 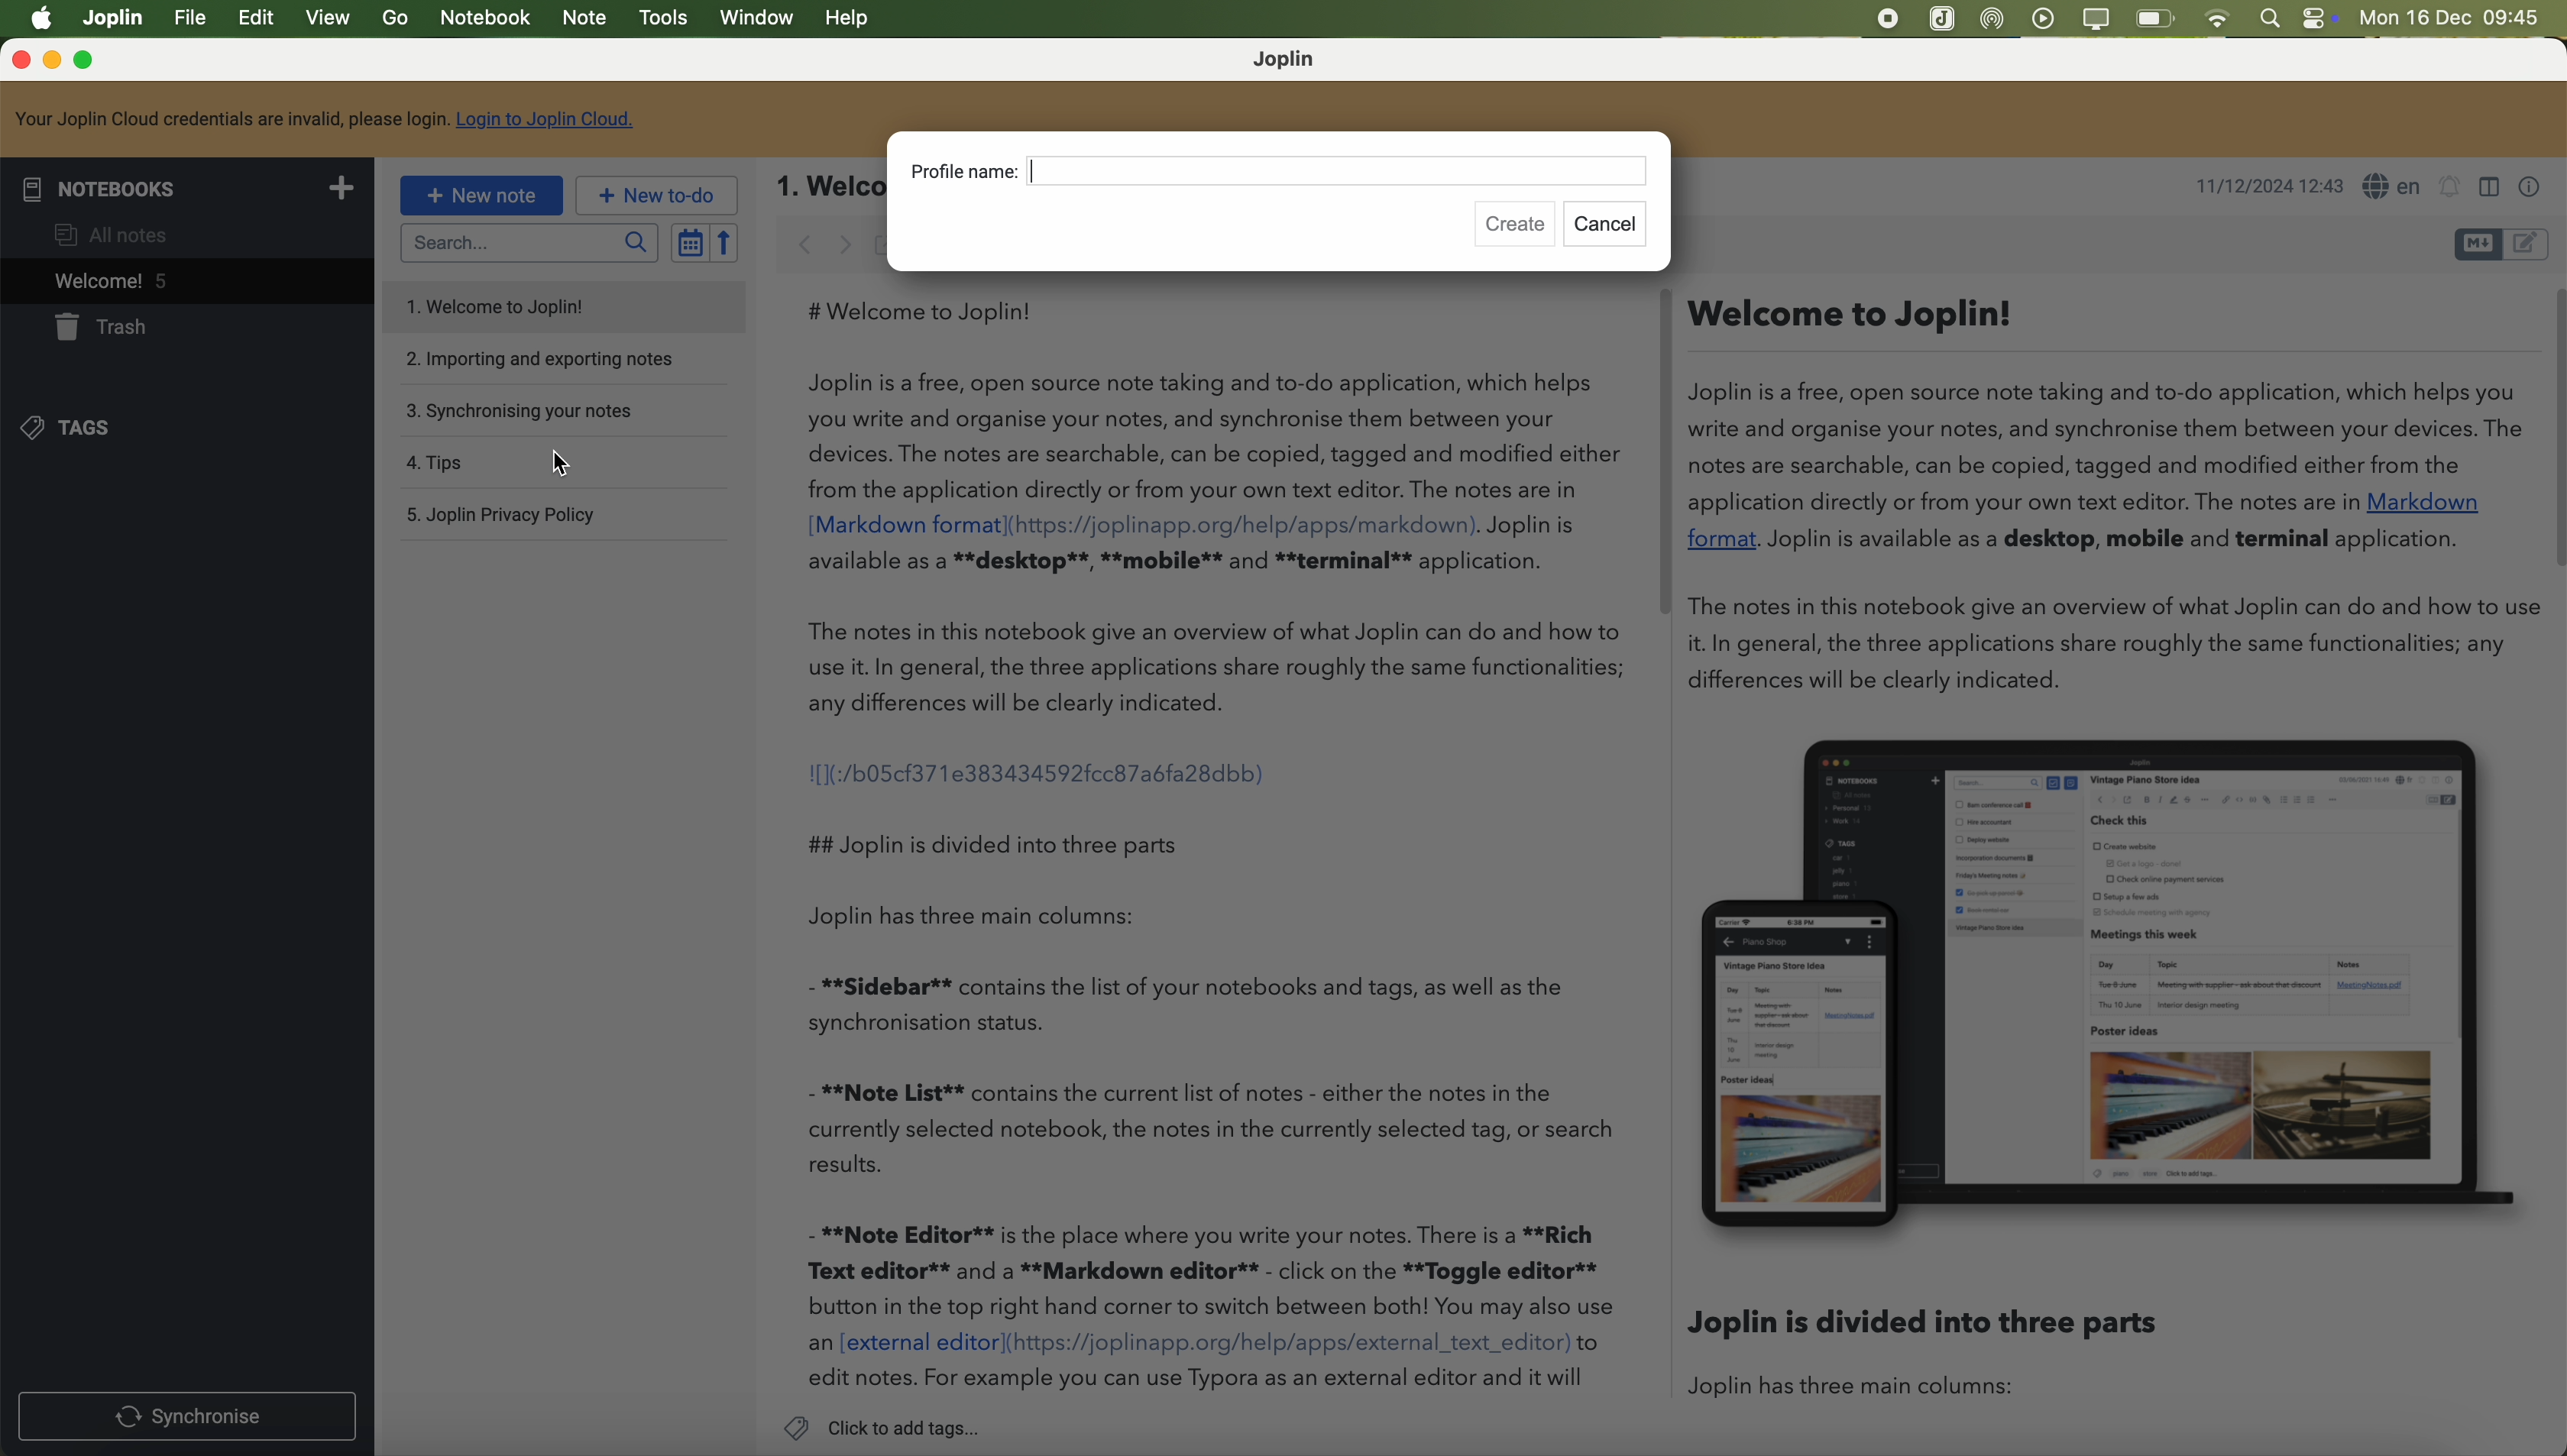 What do you see at coordinates (1002, 917) in the screenshot?
I see `Joplin has three main columns:` at bounding box center [1002, 917].